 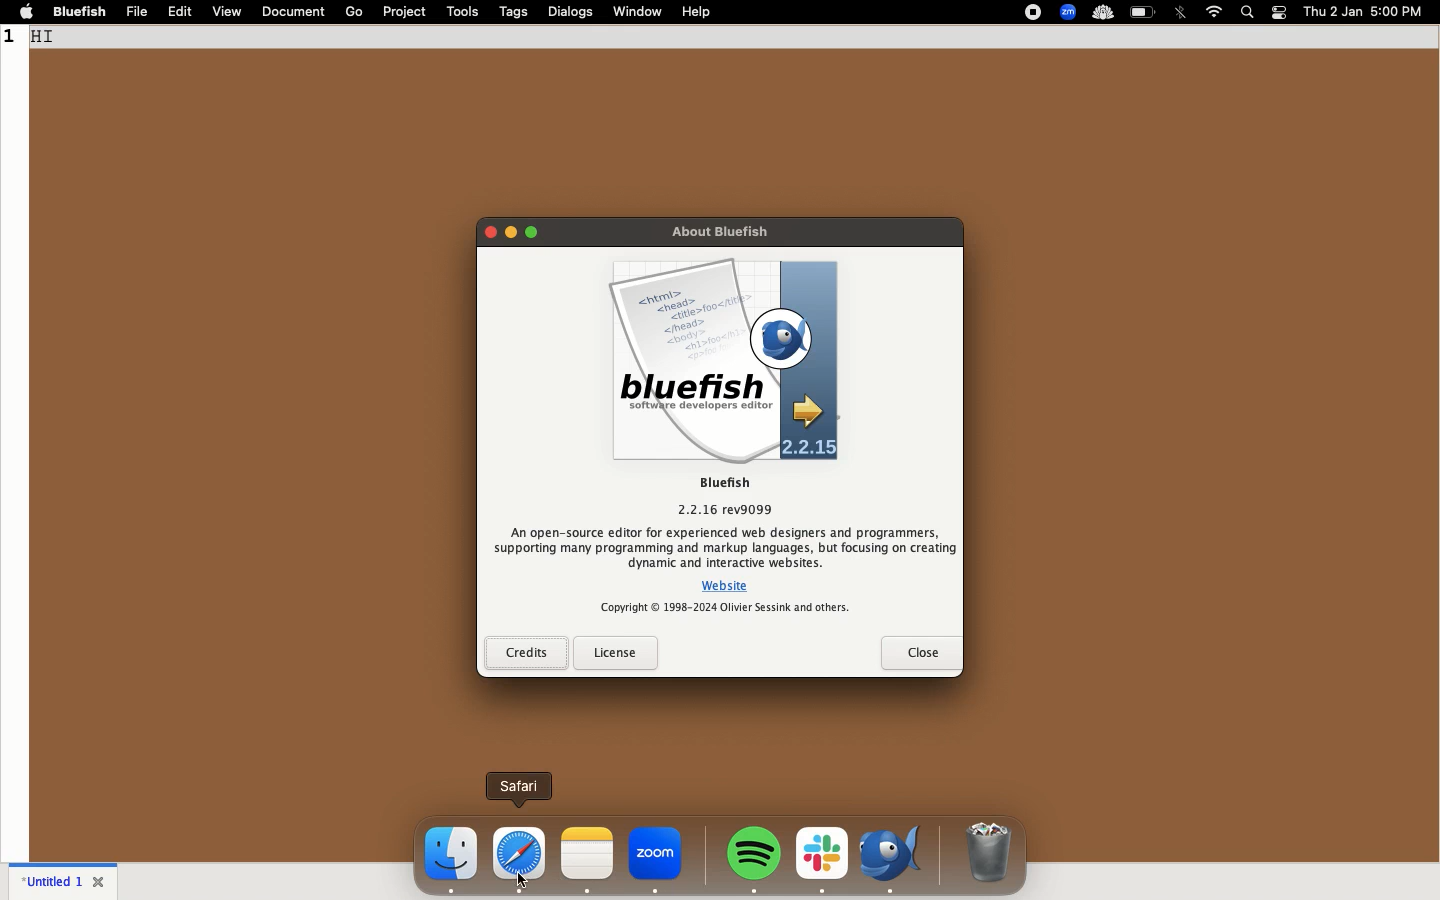 What do you see at coordinates (921, 651) in the screenshot?
I see `close` at bounding box center [921, 651].